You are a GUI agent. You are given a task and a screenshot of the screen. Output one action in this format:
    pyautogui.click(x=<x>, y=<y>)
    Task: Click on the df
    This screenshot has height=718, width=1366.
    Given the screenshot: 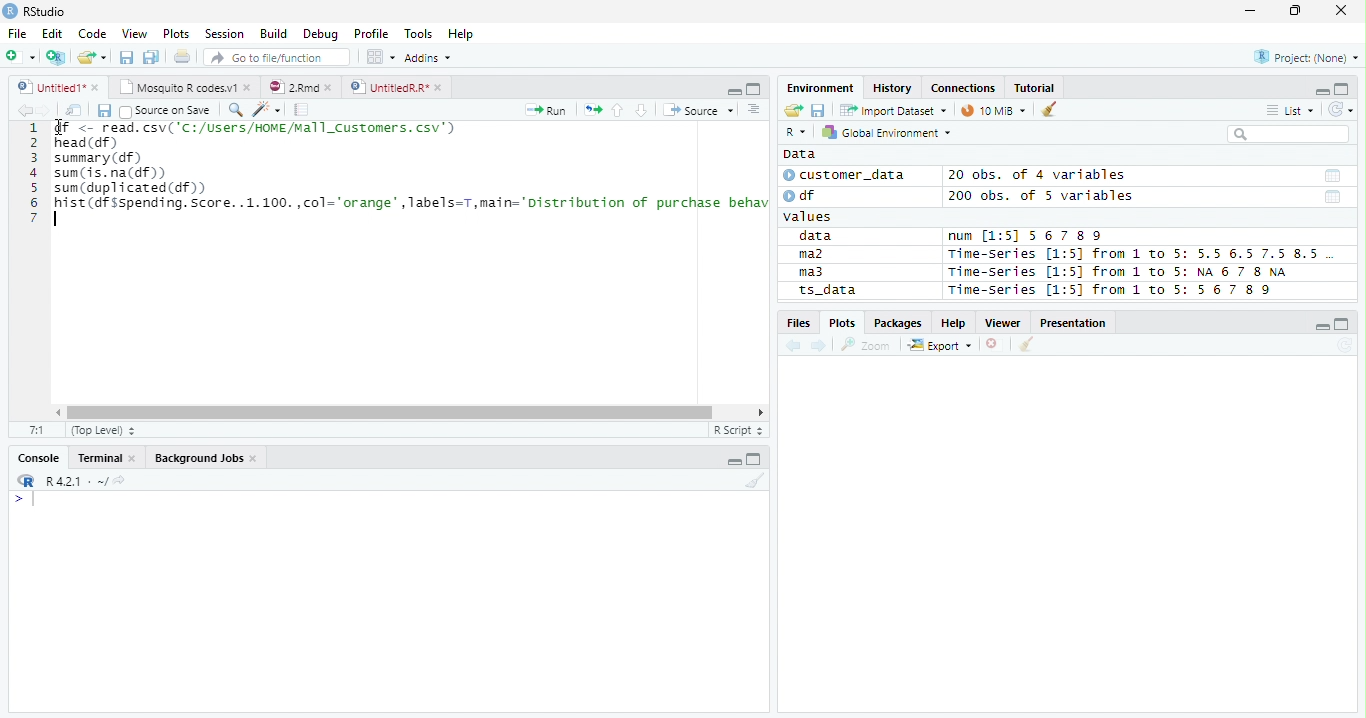 What is the action you would take?
    pyautogui.click(x=806, y=195)
    